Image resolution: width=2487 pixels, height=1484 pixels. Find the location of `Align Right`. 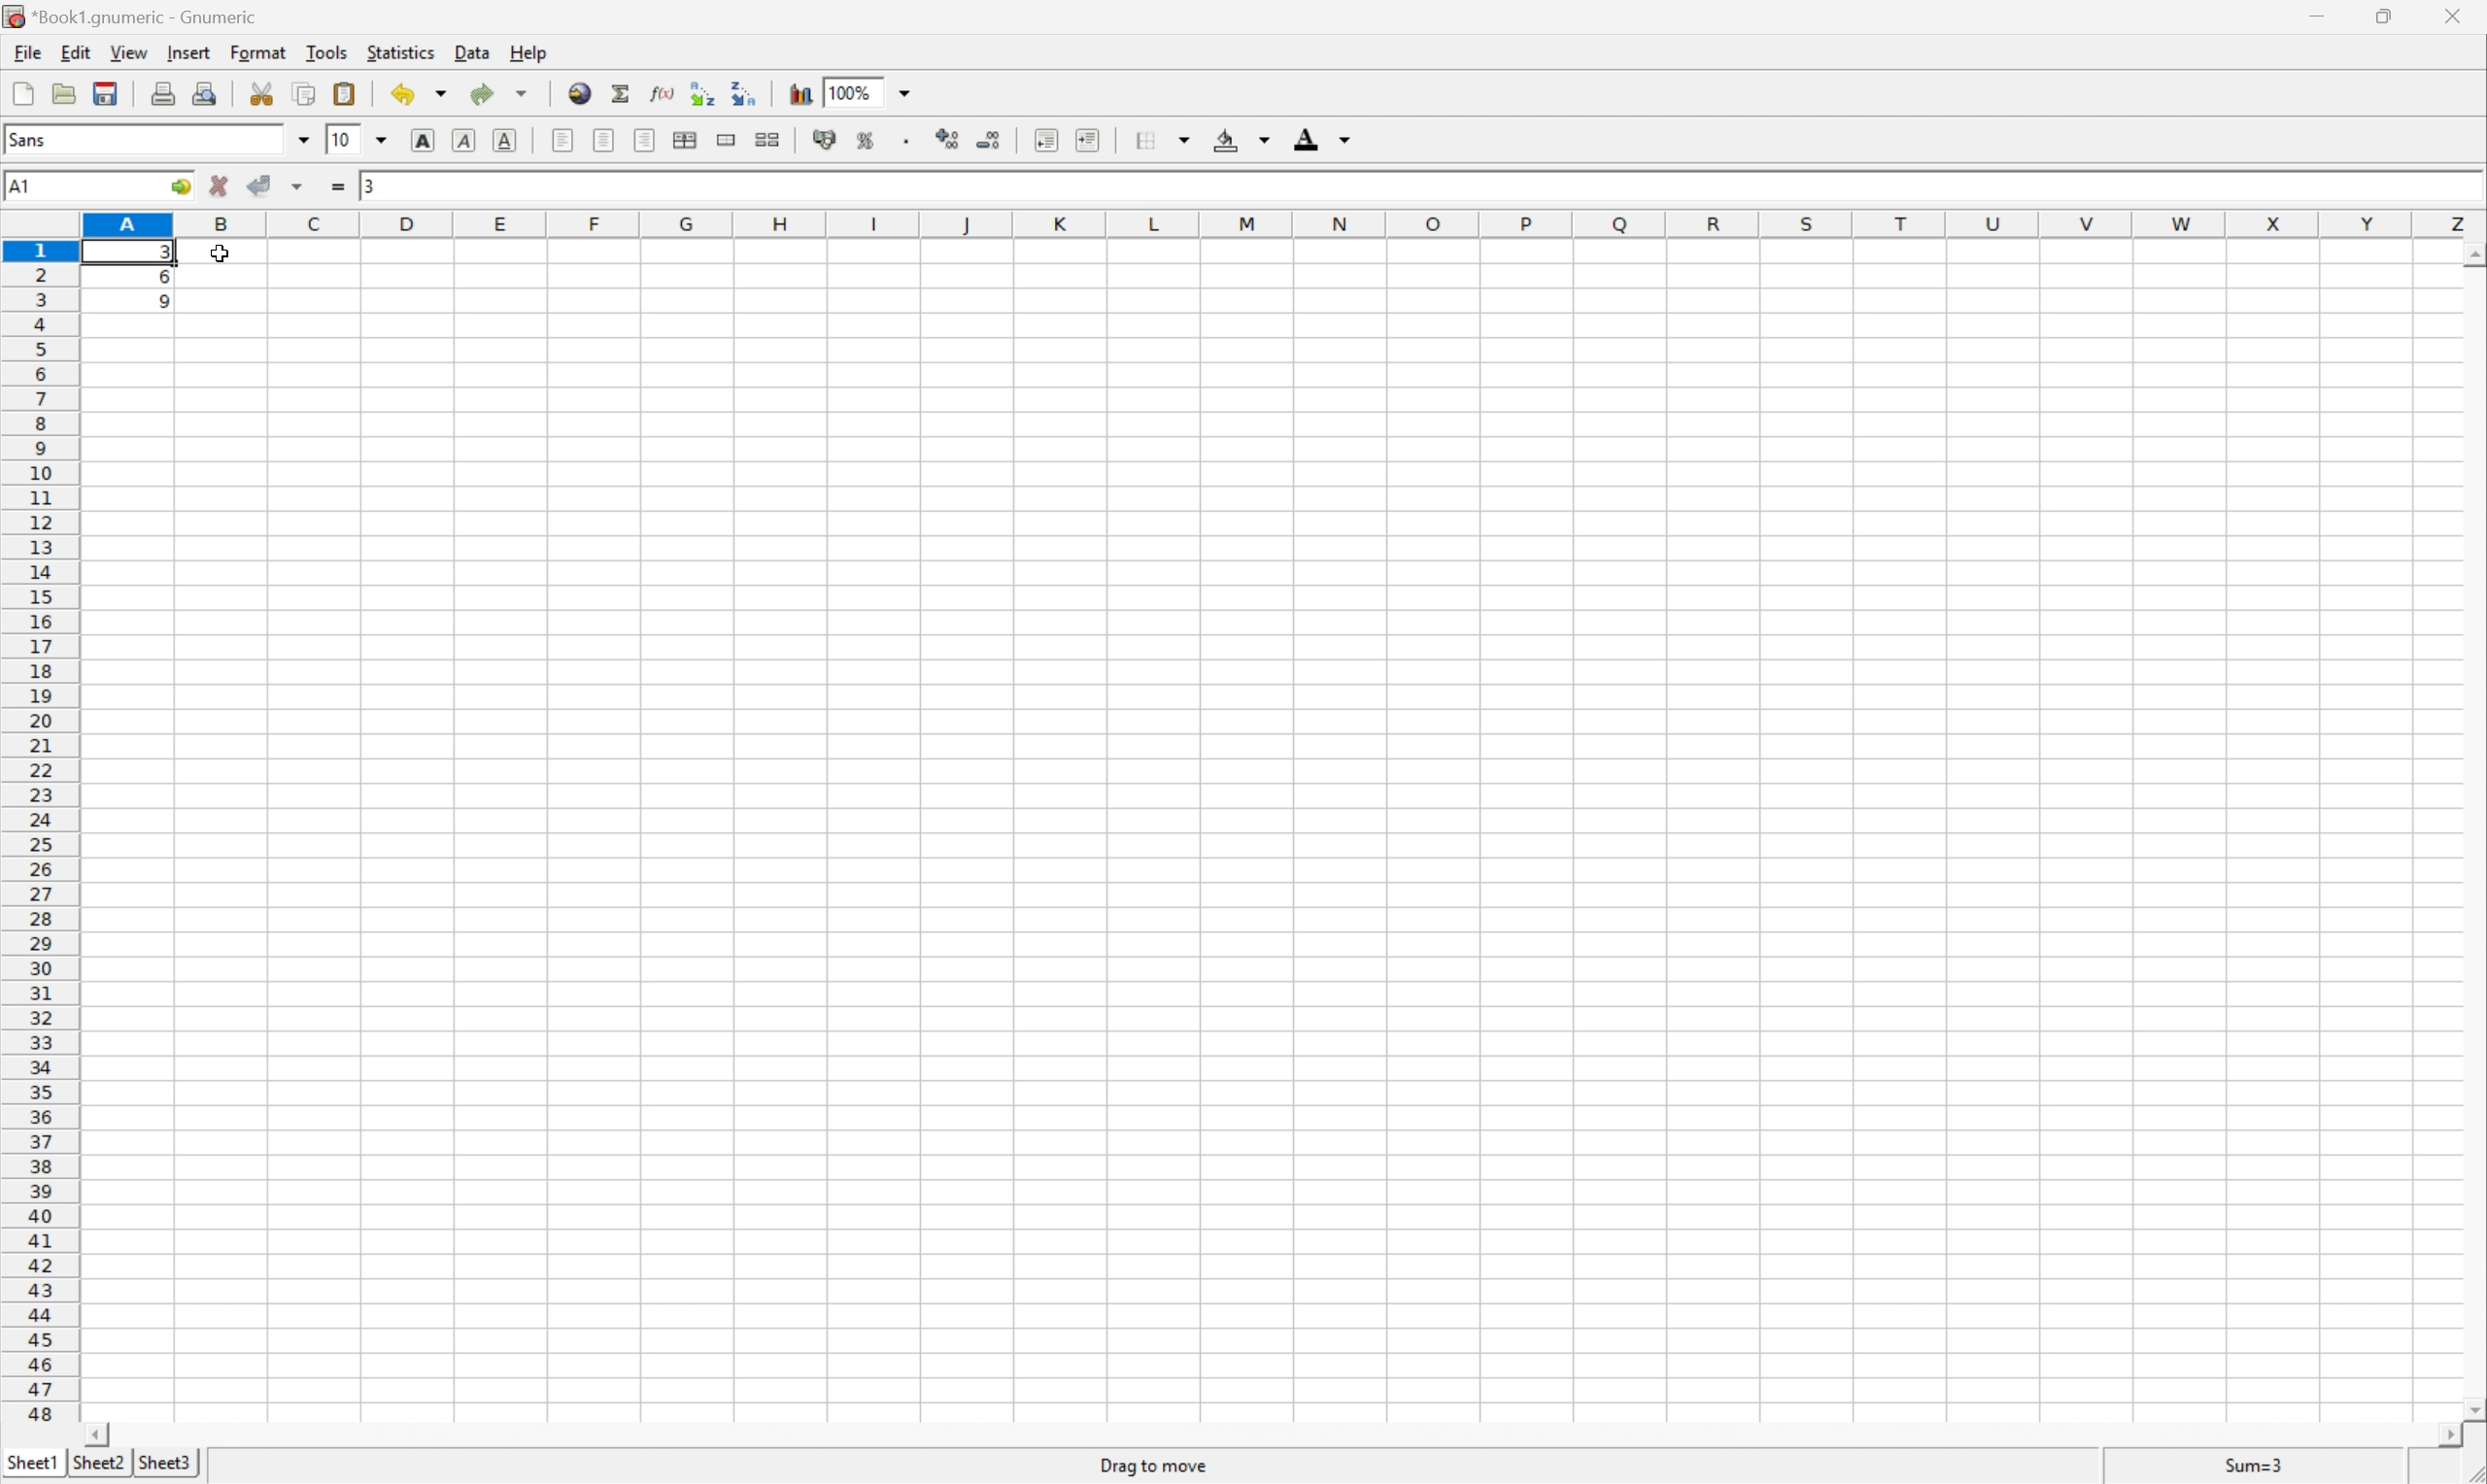

Align Right is located at coordinates (642, 139).